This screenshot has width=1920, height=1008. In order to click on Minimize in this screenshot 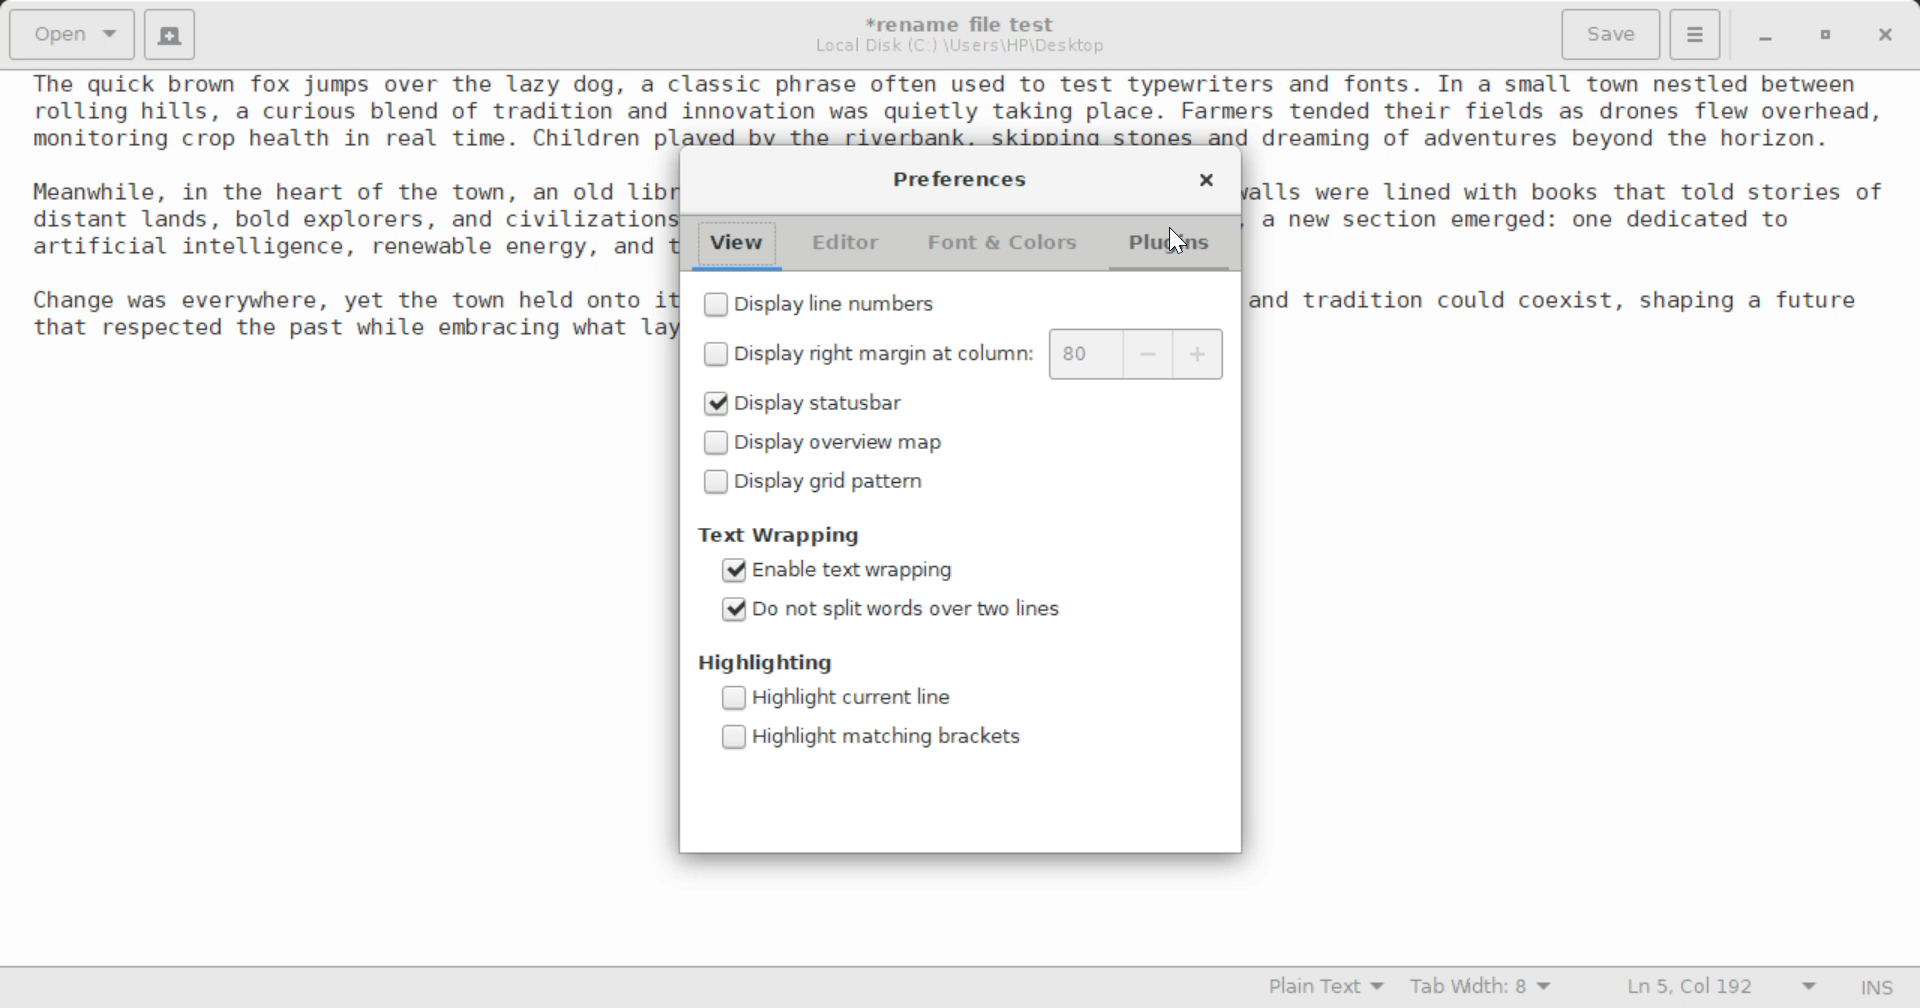, I will do `click(1826, 35)`.